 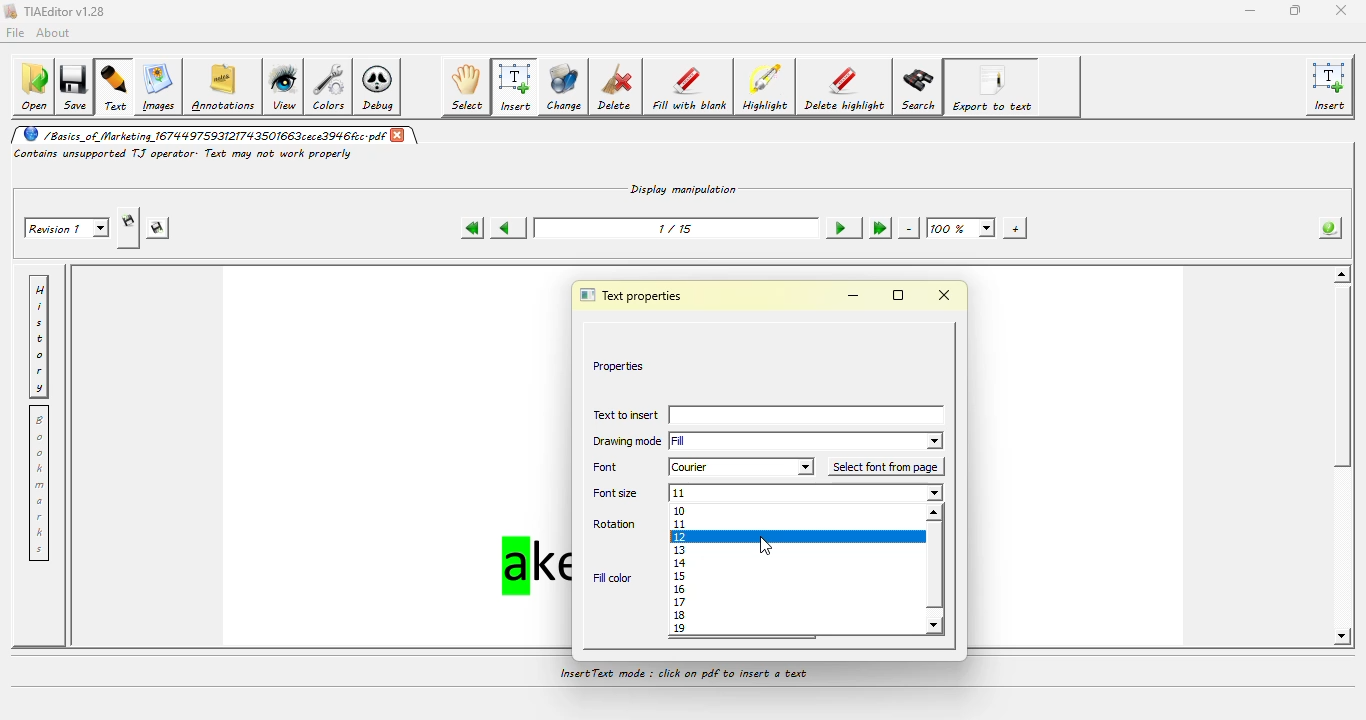 What do you see at coordinates (77, 85) in the screenshot?
I see `save` at bounding box center [77, 85].